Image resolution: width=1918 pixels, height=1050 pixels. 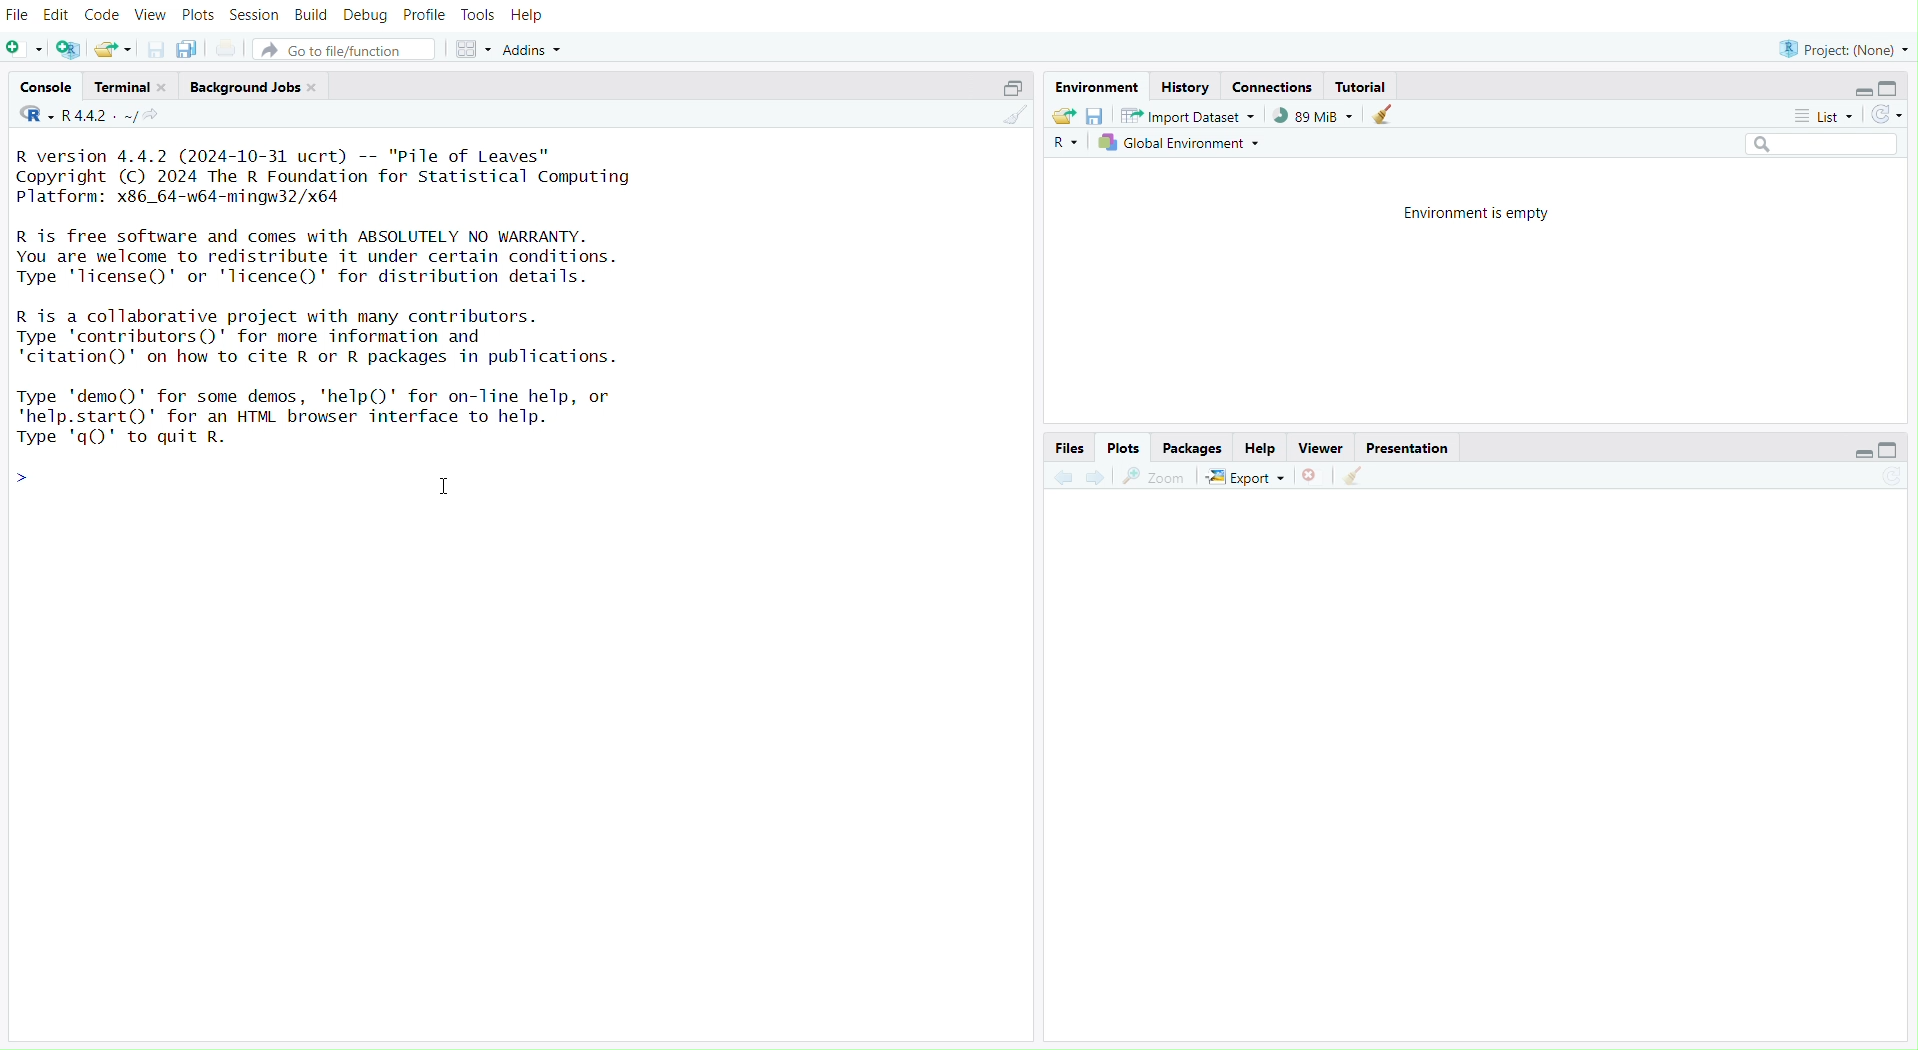 What do you see at coordinates (1357, 473) in the screenshot?
I see `Clear Console (Ctrl + L)` at bounding box center [1357, 473].